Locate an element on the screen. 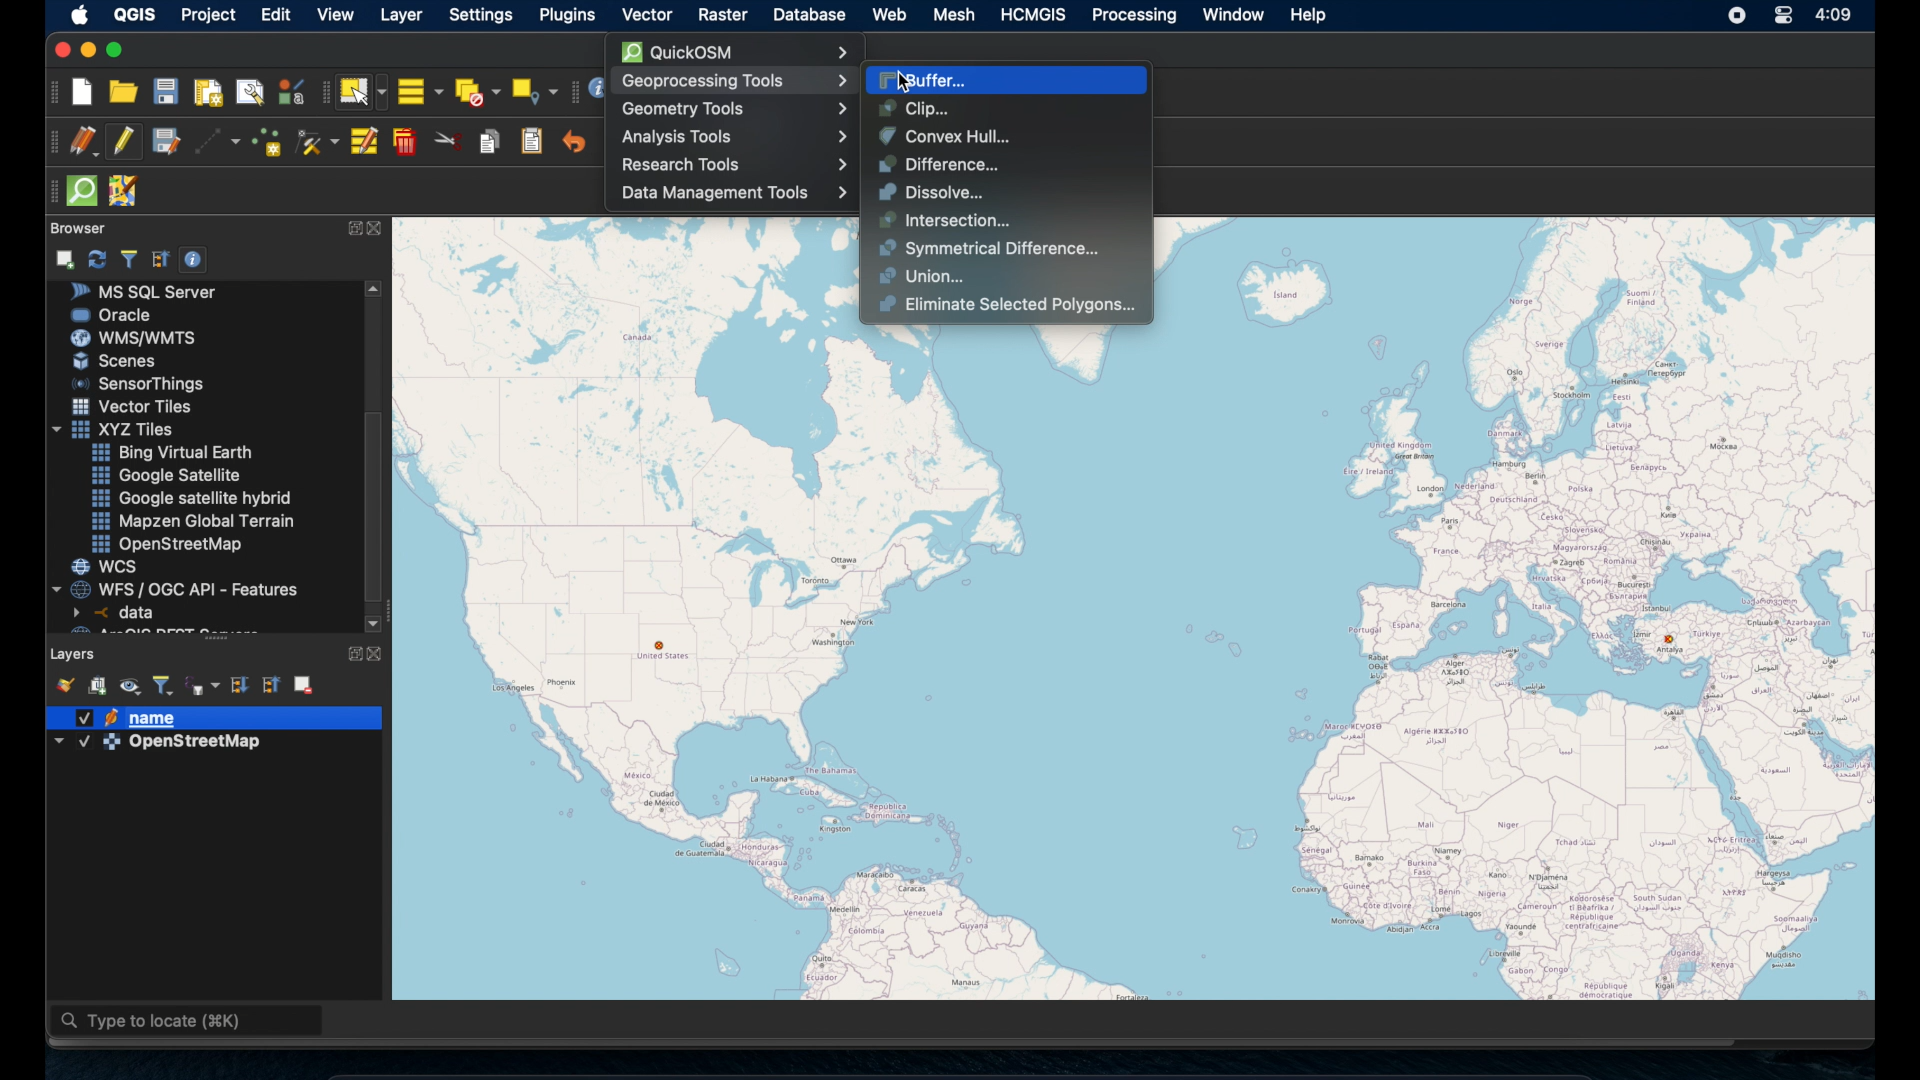  select all features is located at coordinates (419, 91).